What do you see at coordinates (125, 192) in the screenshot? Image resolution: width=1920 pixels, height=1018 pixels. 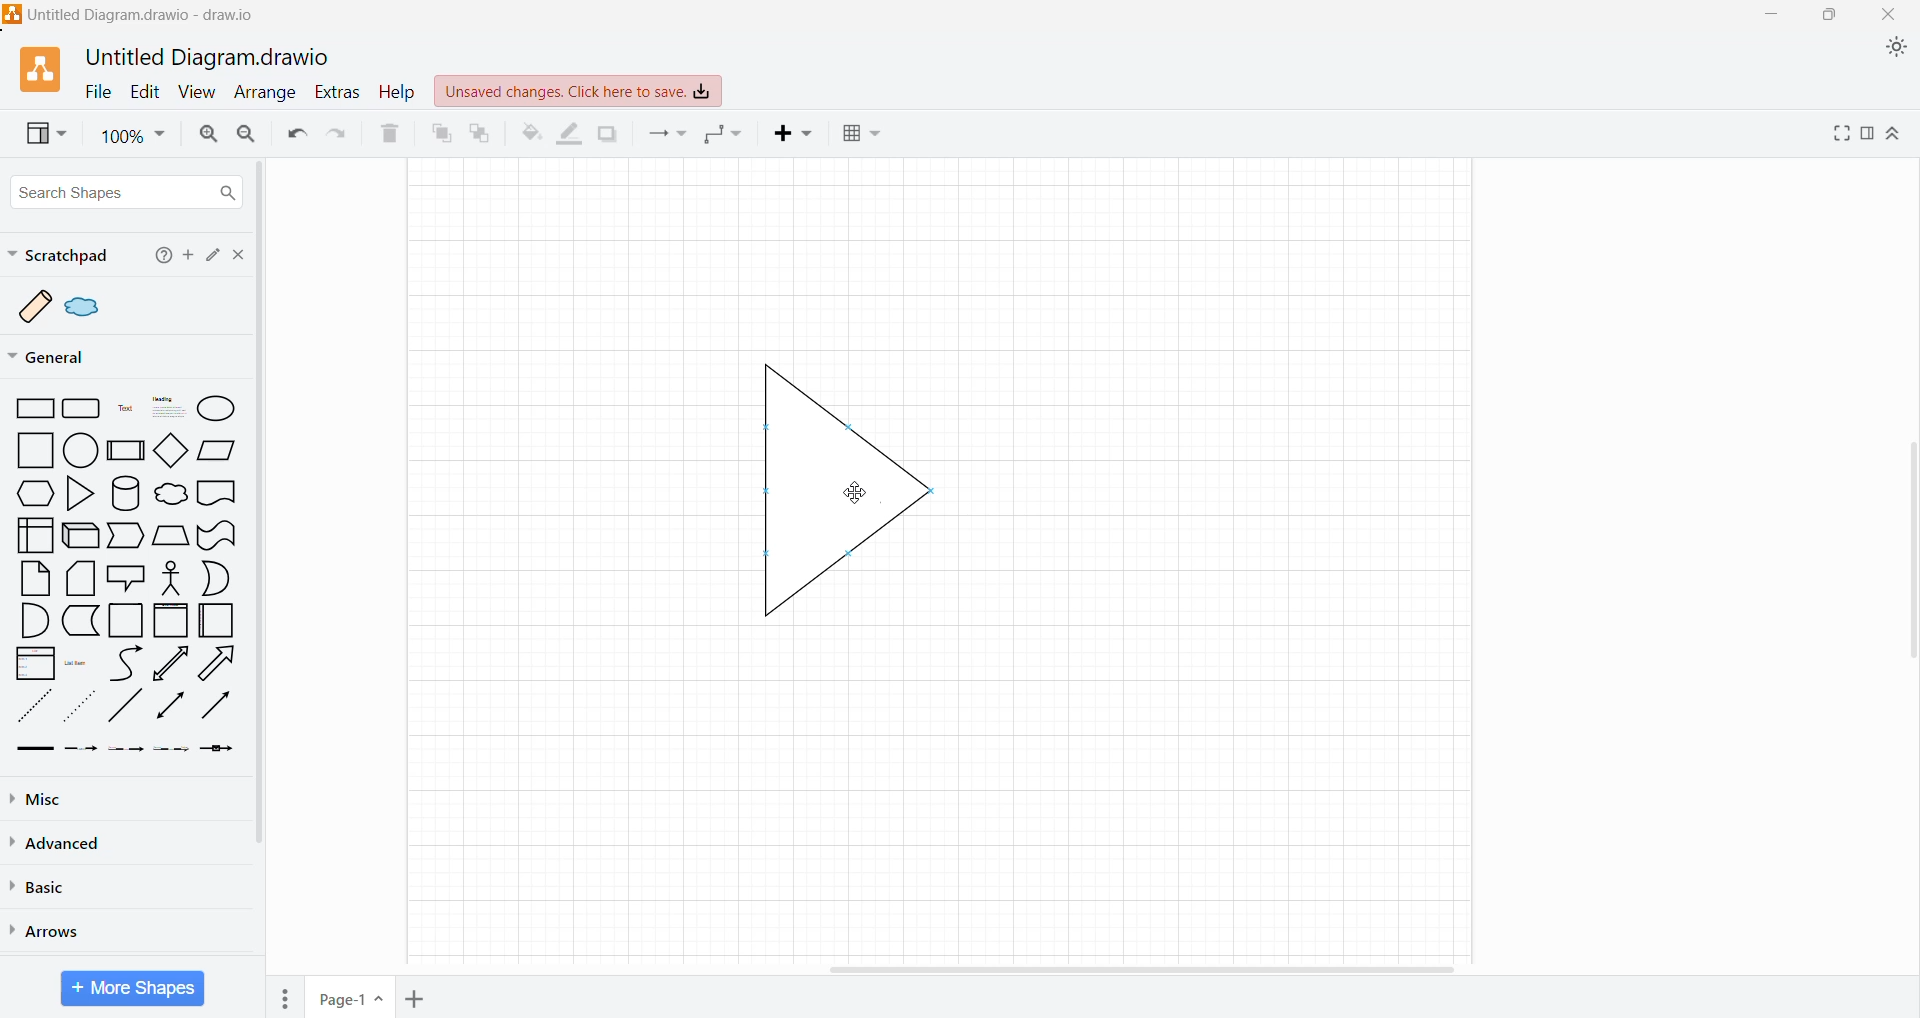 I see `Search Shapes` at bounding box center [125, 192].